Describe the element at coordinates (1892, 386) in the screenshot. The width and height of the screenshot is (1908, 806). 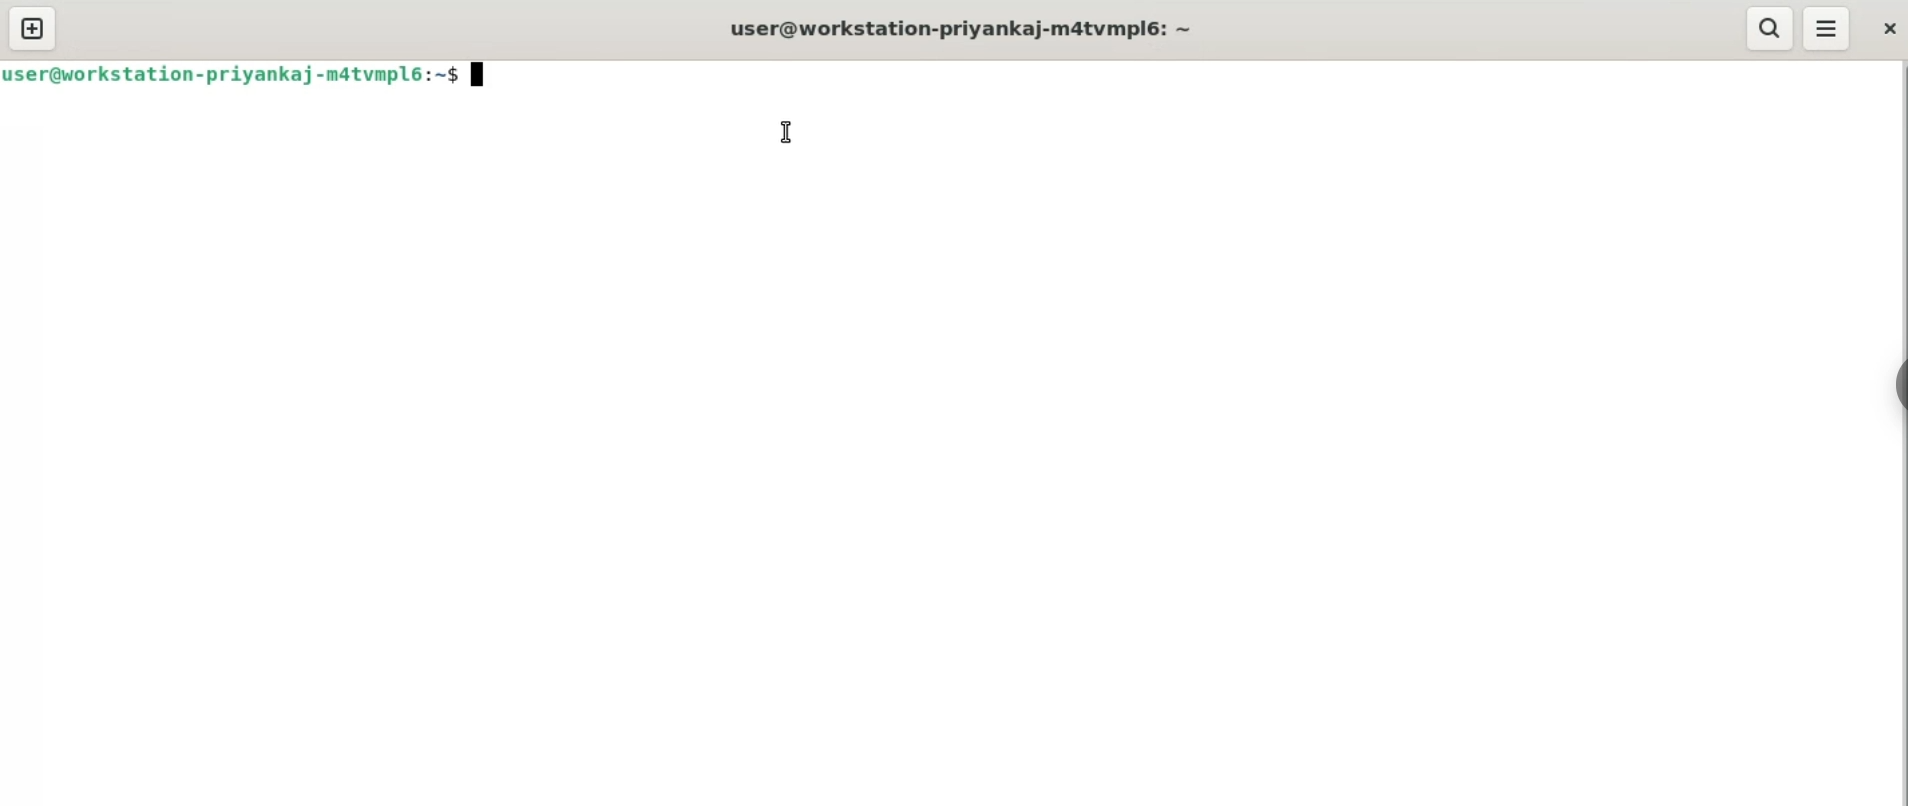
I see `sidebar` at that location.